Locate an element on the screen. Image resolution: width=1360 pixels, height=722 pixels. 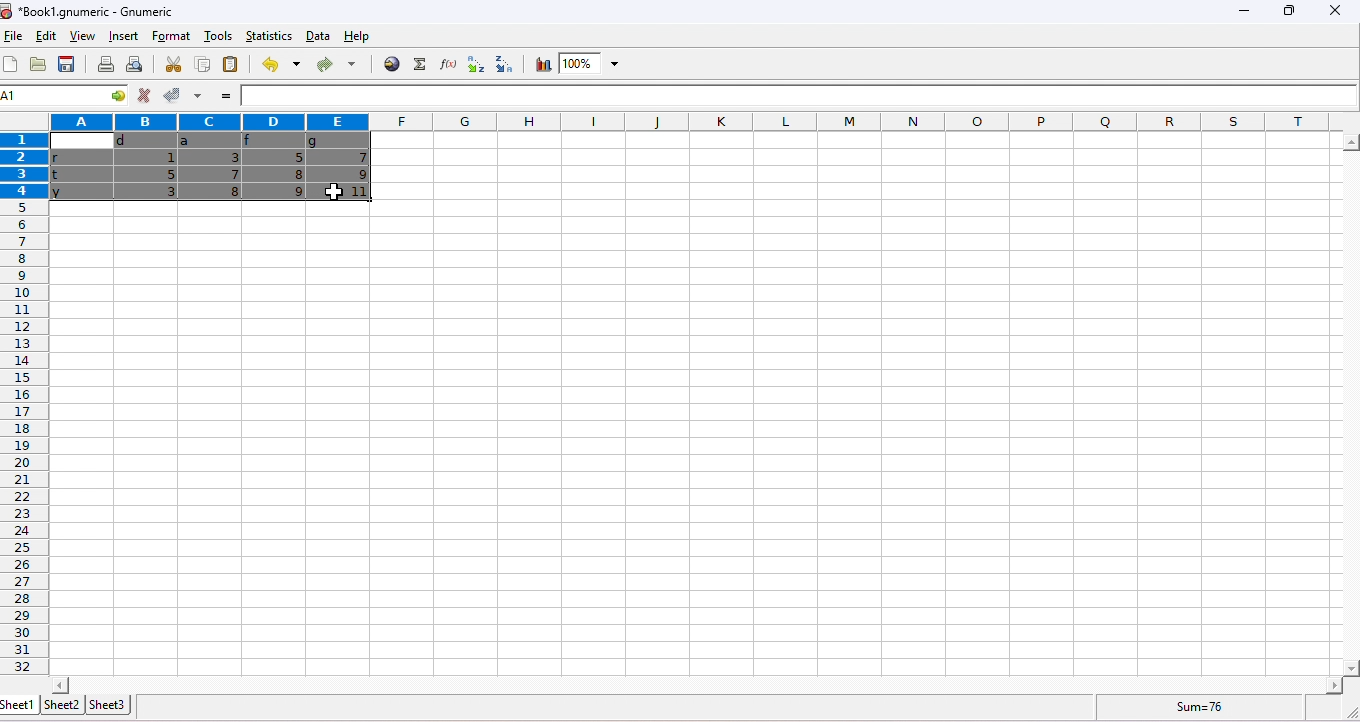
expand is located at coordinates (1345, 711).